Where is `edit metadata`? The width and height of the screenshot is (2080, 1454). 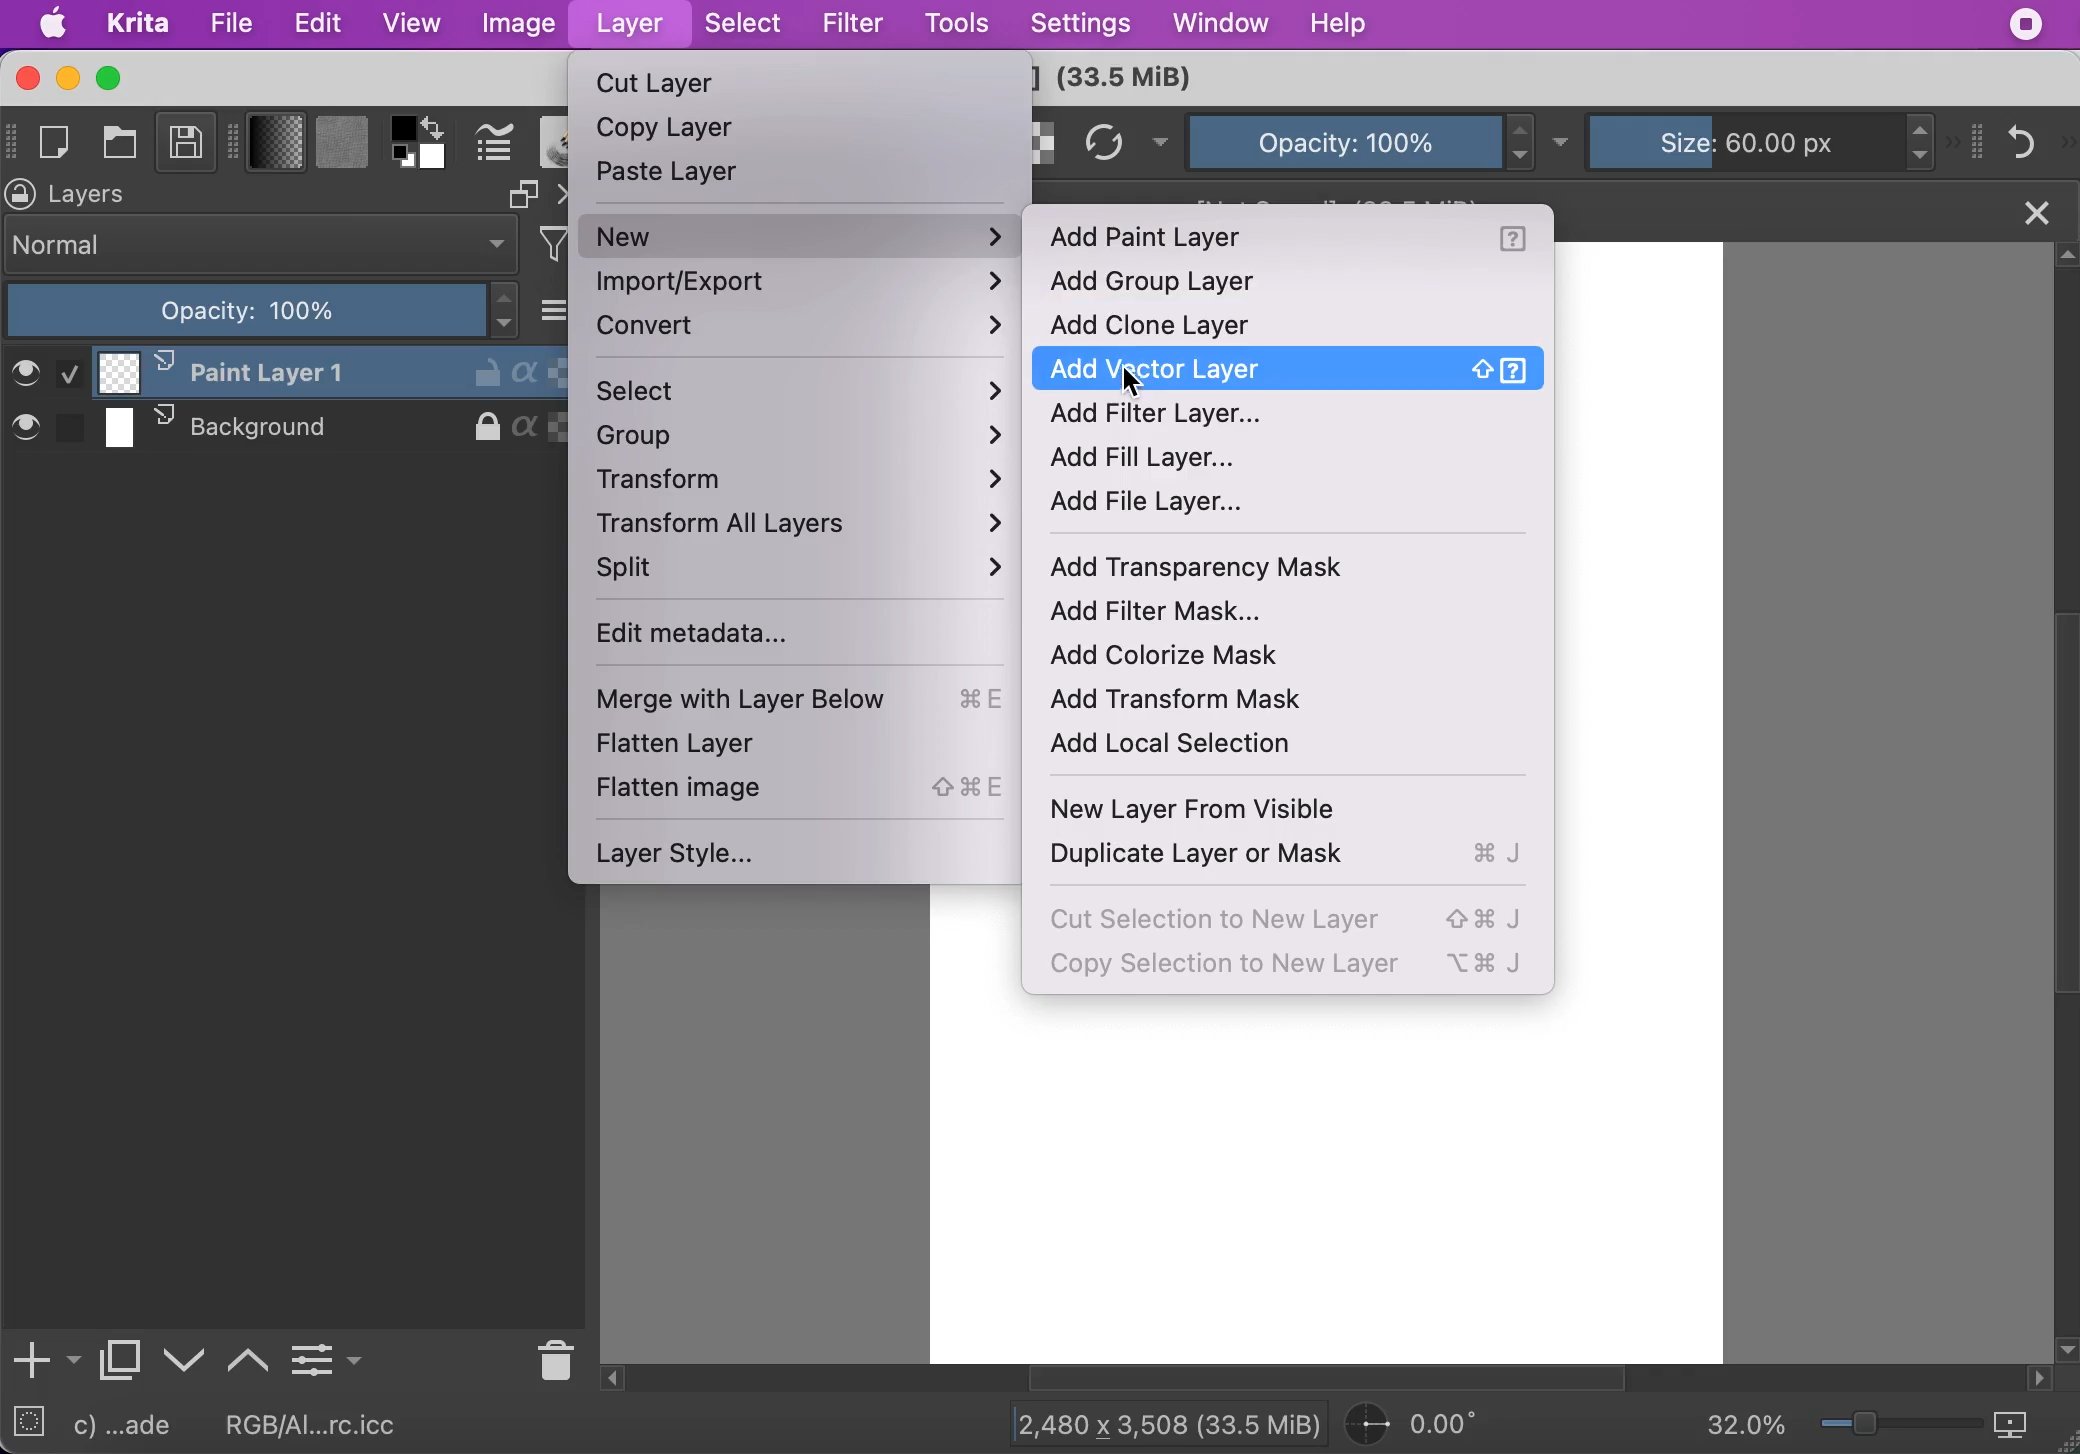 edit metadata is located at coordinates (736, 638).